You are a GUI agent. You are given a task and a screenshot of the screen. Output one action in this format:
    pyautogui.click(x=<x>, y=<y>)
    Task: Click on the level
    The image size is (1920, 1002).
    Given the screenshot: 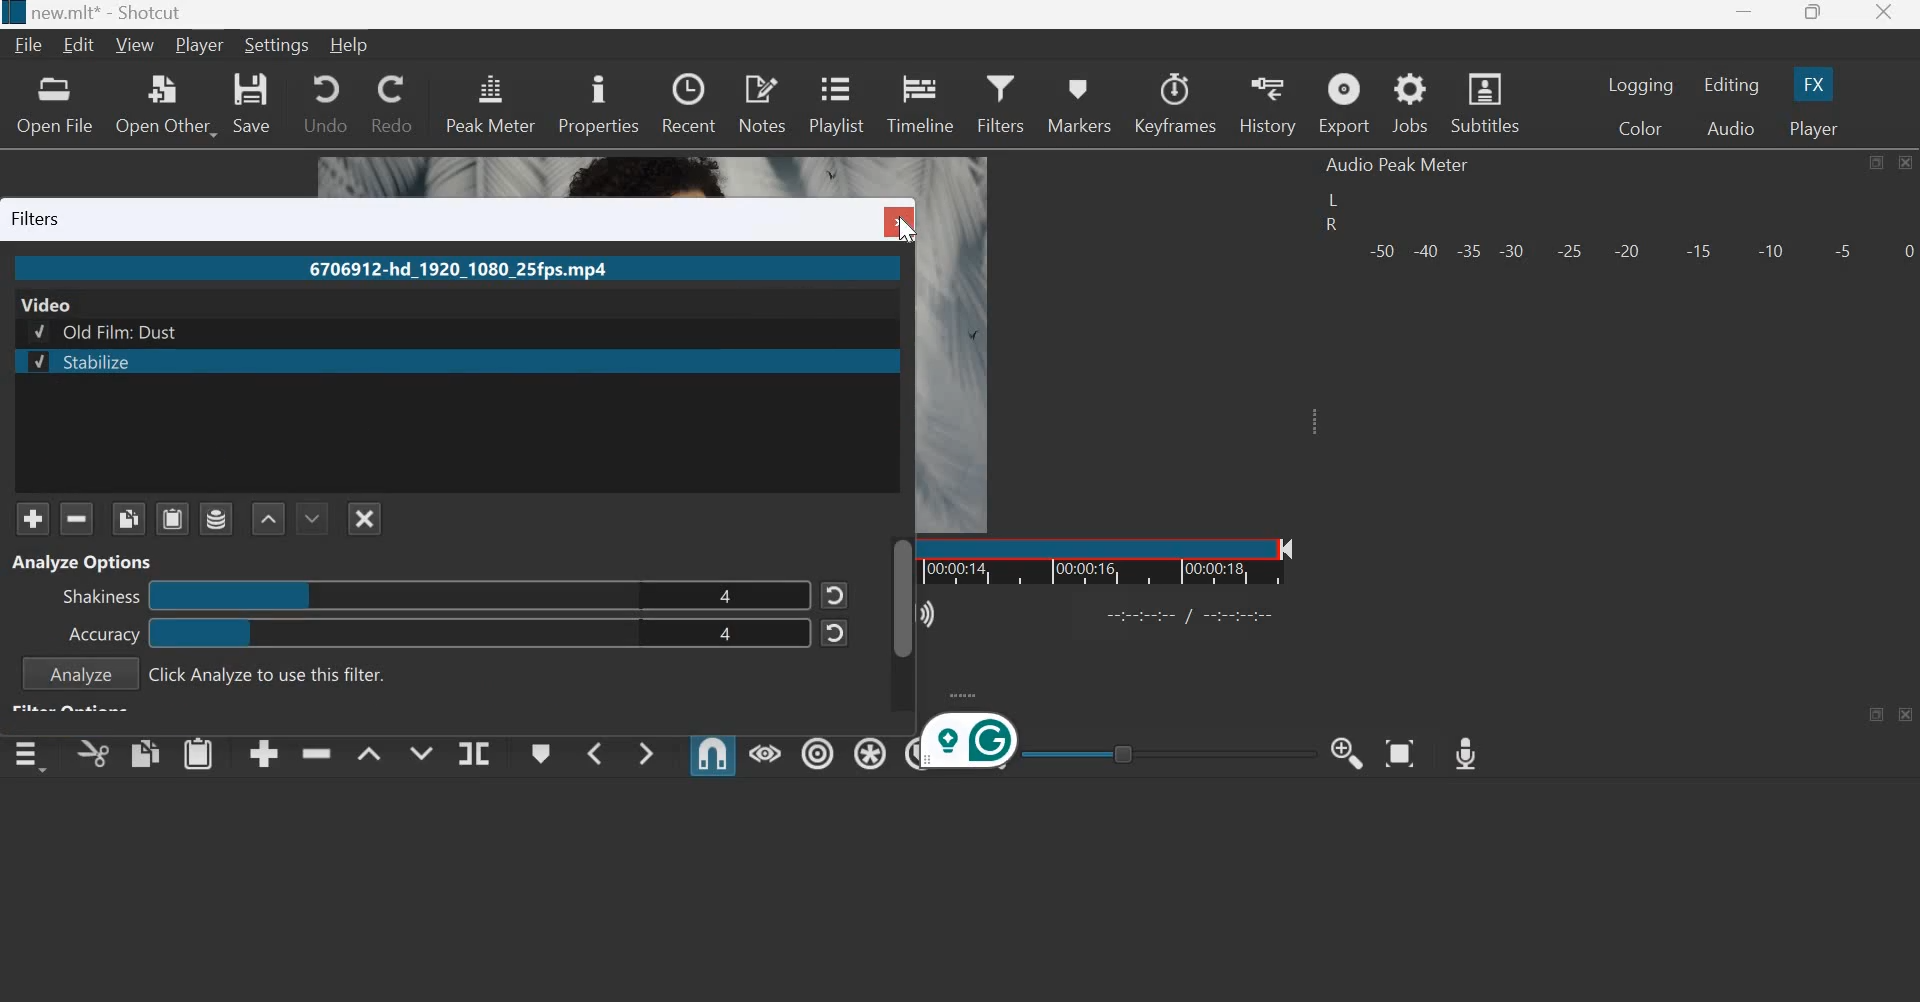 What is the action you would take?
    pyautogui.click(x=387, y=635)
    